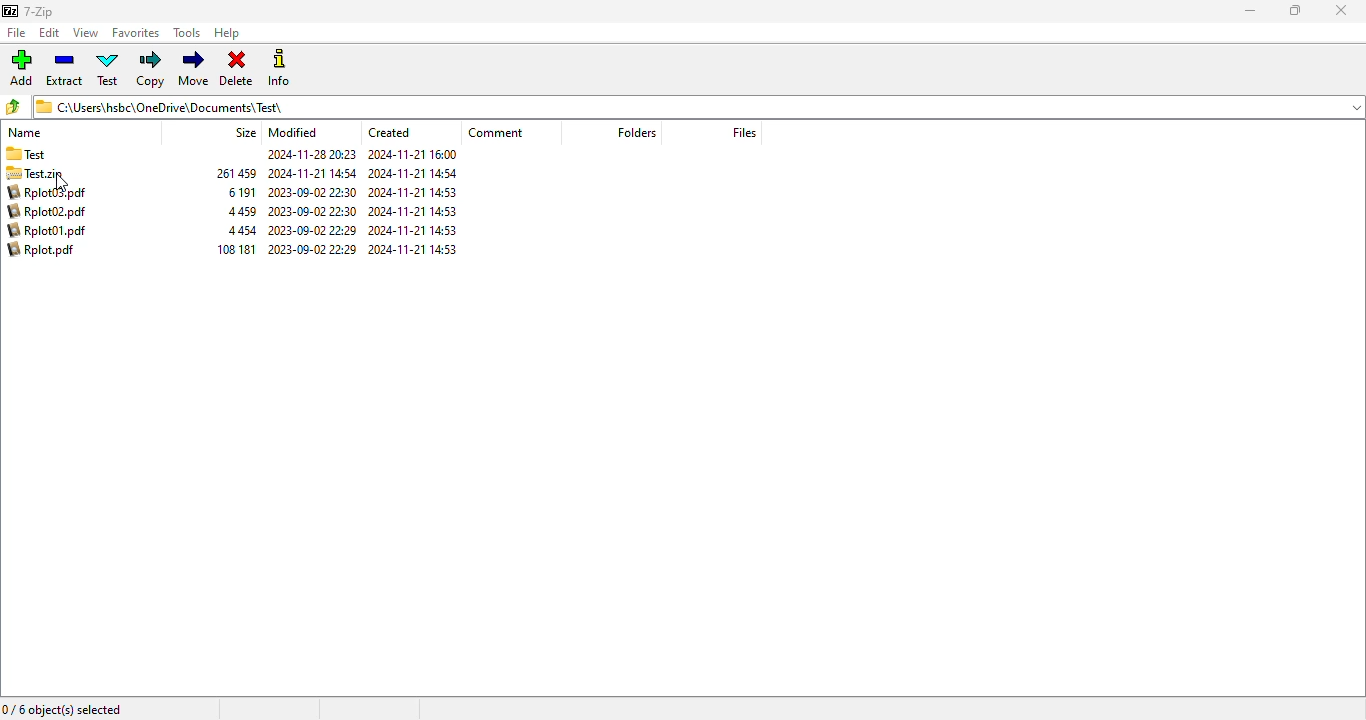 This screenshot has width=1366, height=720. I want to click on copy, so click(150, 69).